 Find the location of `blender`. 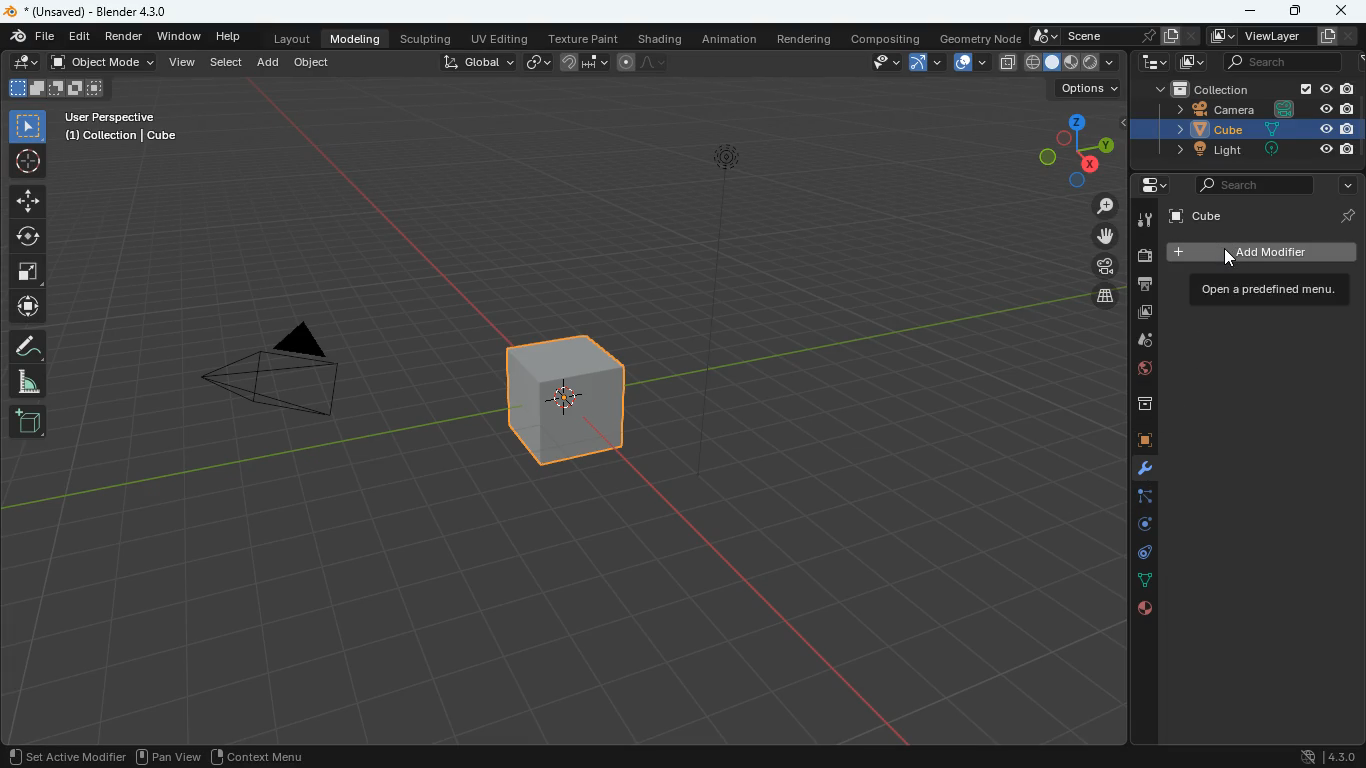

blender is located at coordinates (9, 12).